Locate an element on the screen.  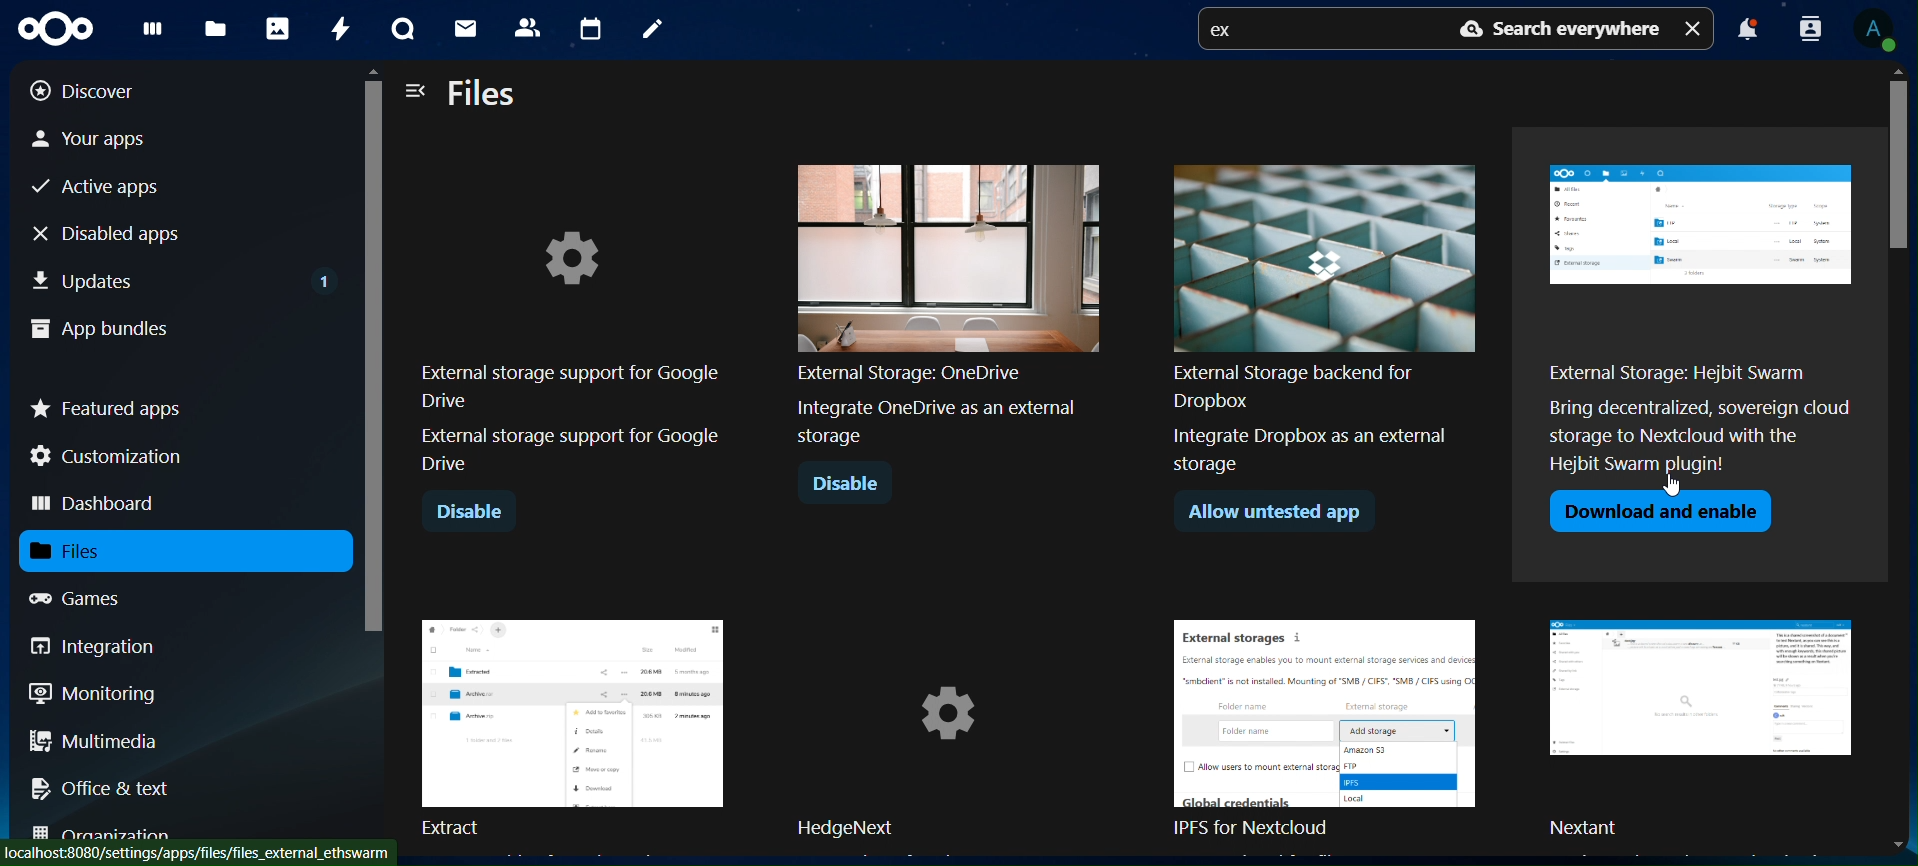
scrollbar is located at coordinates (372, 449).